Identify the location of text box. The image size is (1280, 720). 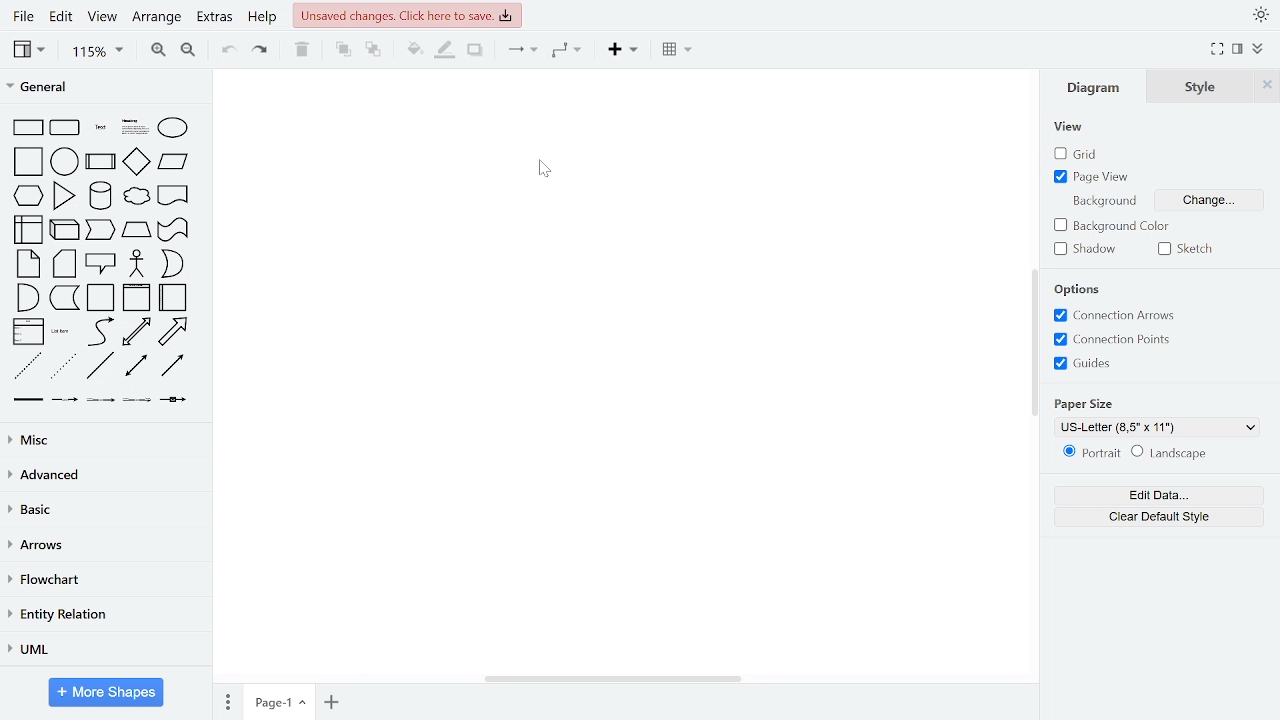
(136, 127).